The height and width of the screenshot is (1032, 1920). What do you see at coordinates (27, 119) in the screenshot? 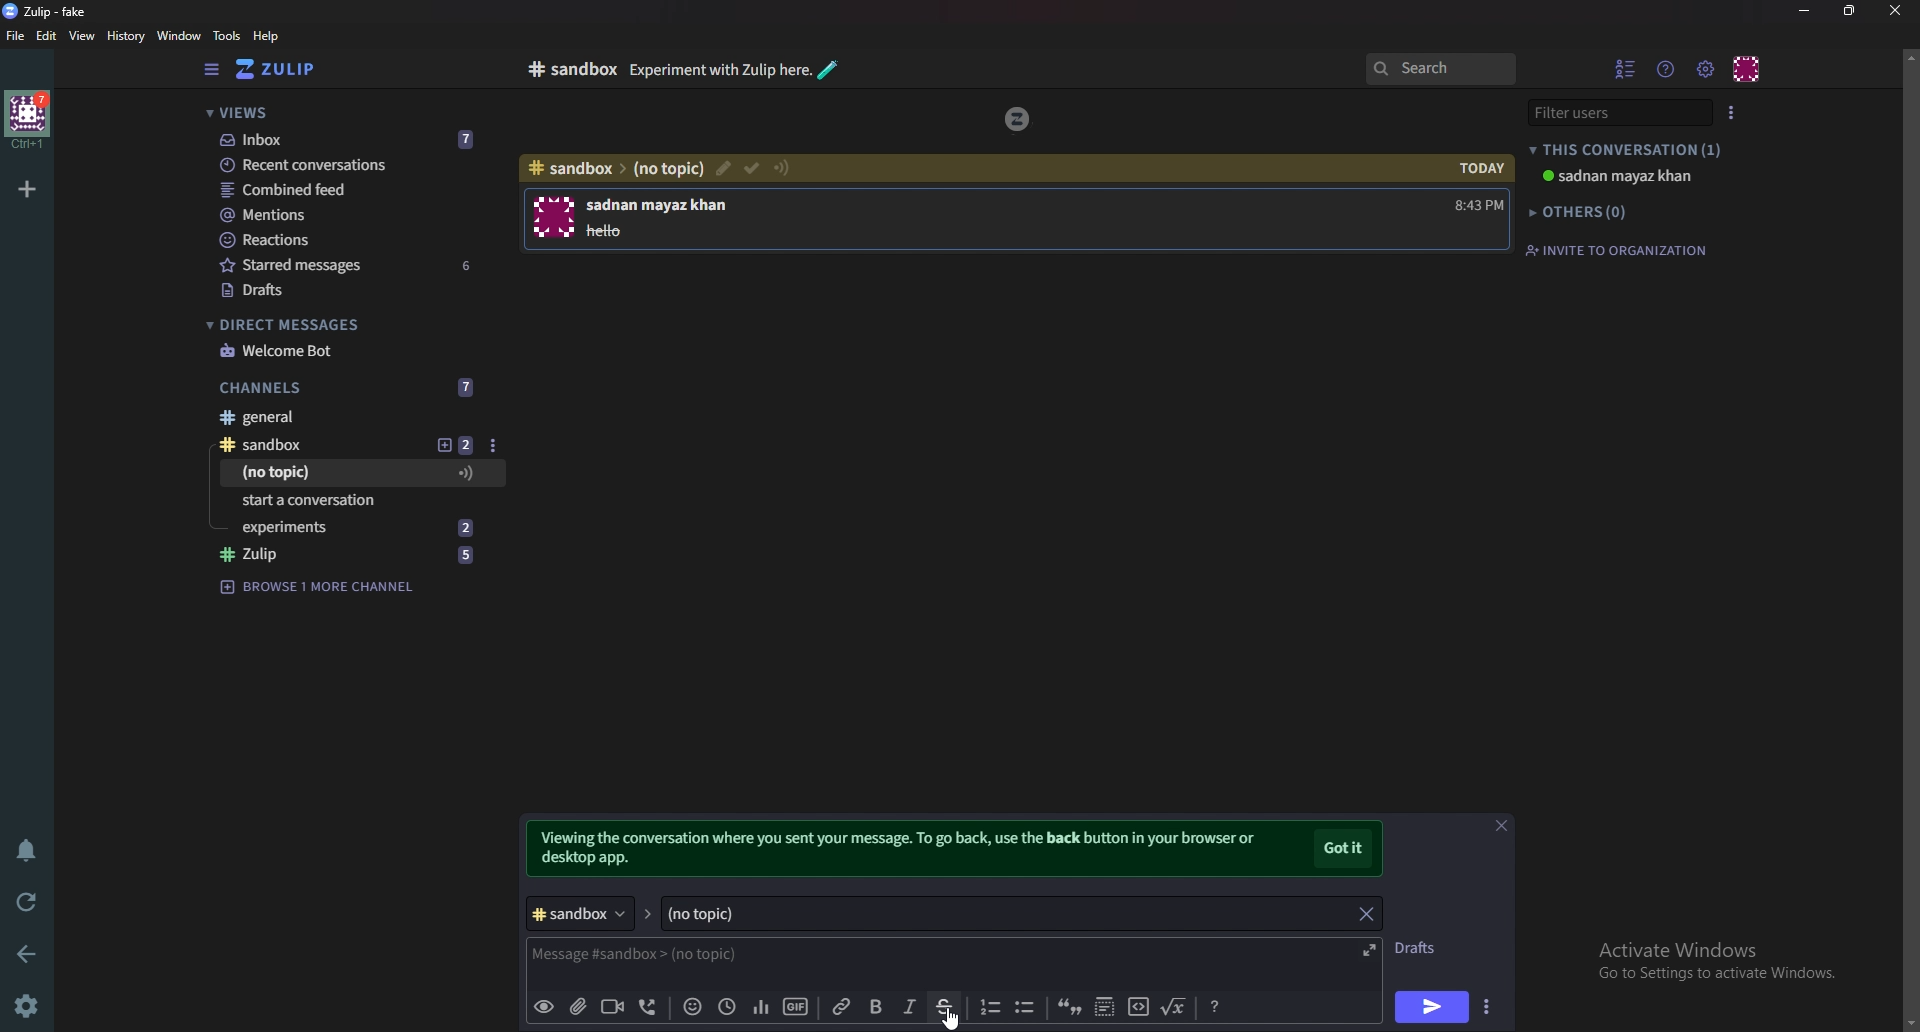
I see `home` at bounding box center [27, 119].